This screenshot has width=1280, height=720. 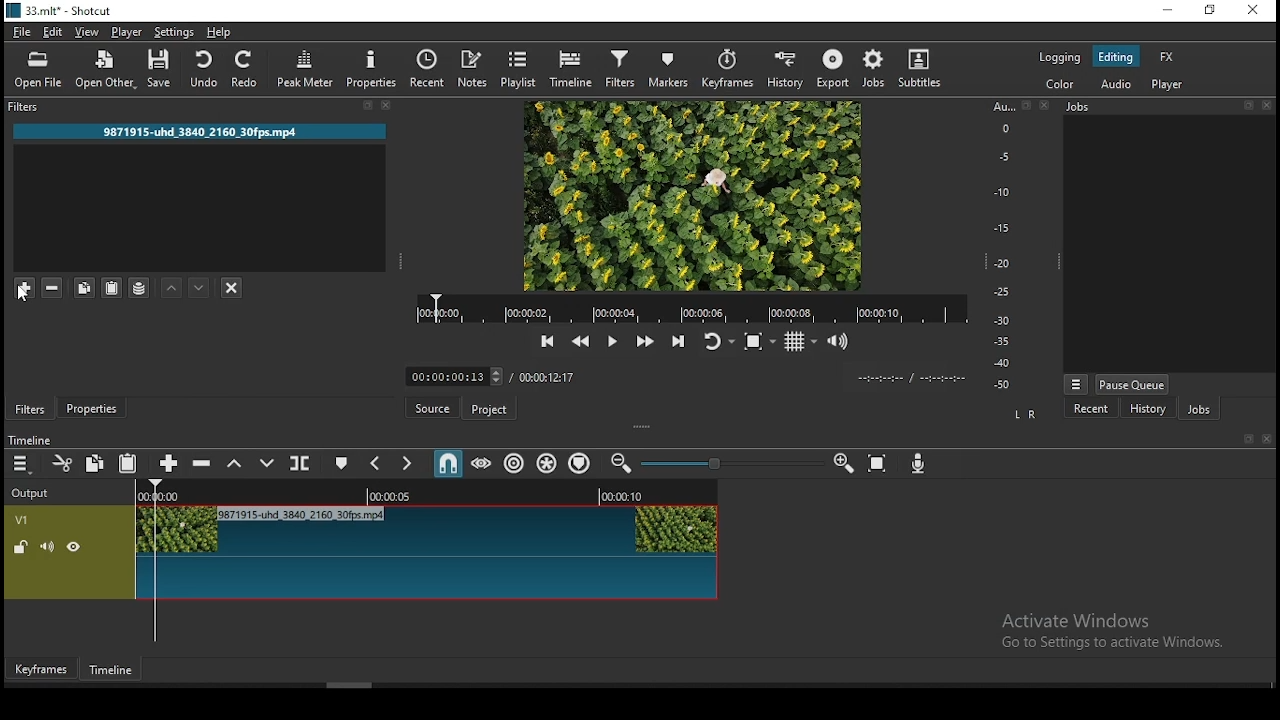 I want to click on save filter sets, so click(x=139, y=287).